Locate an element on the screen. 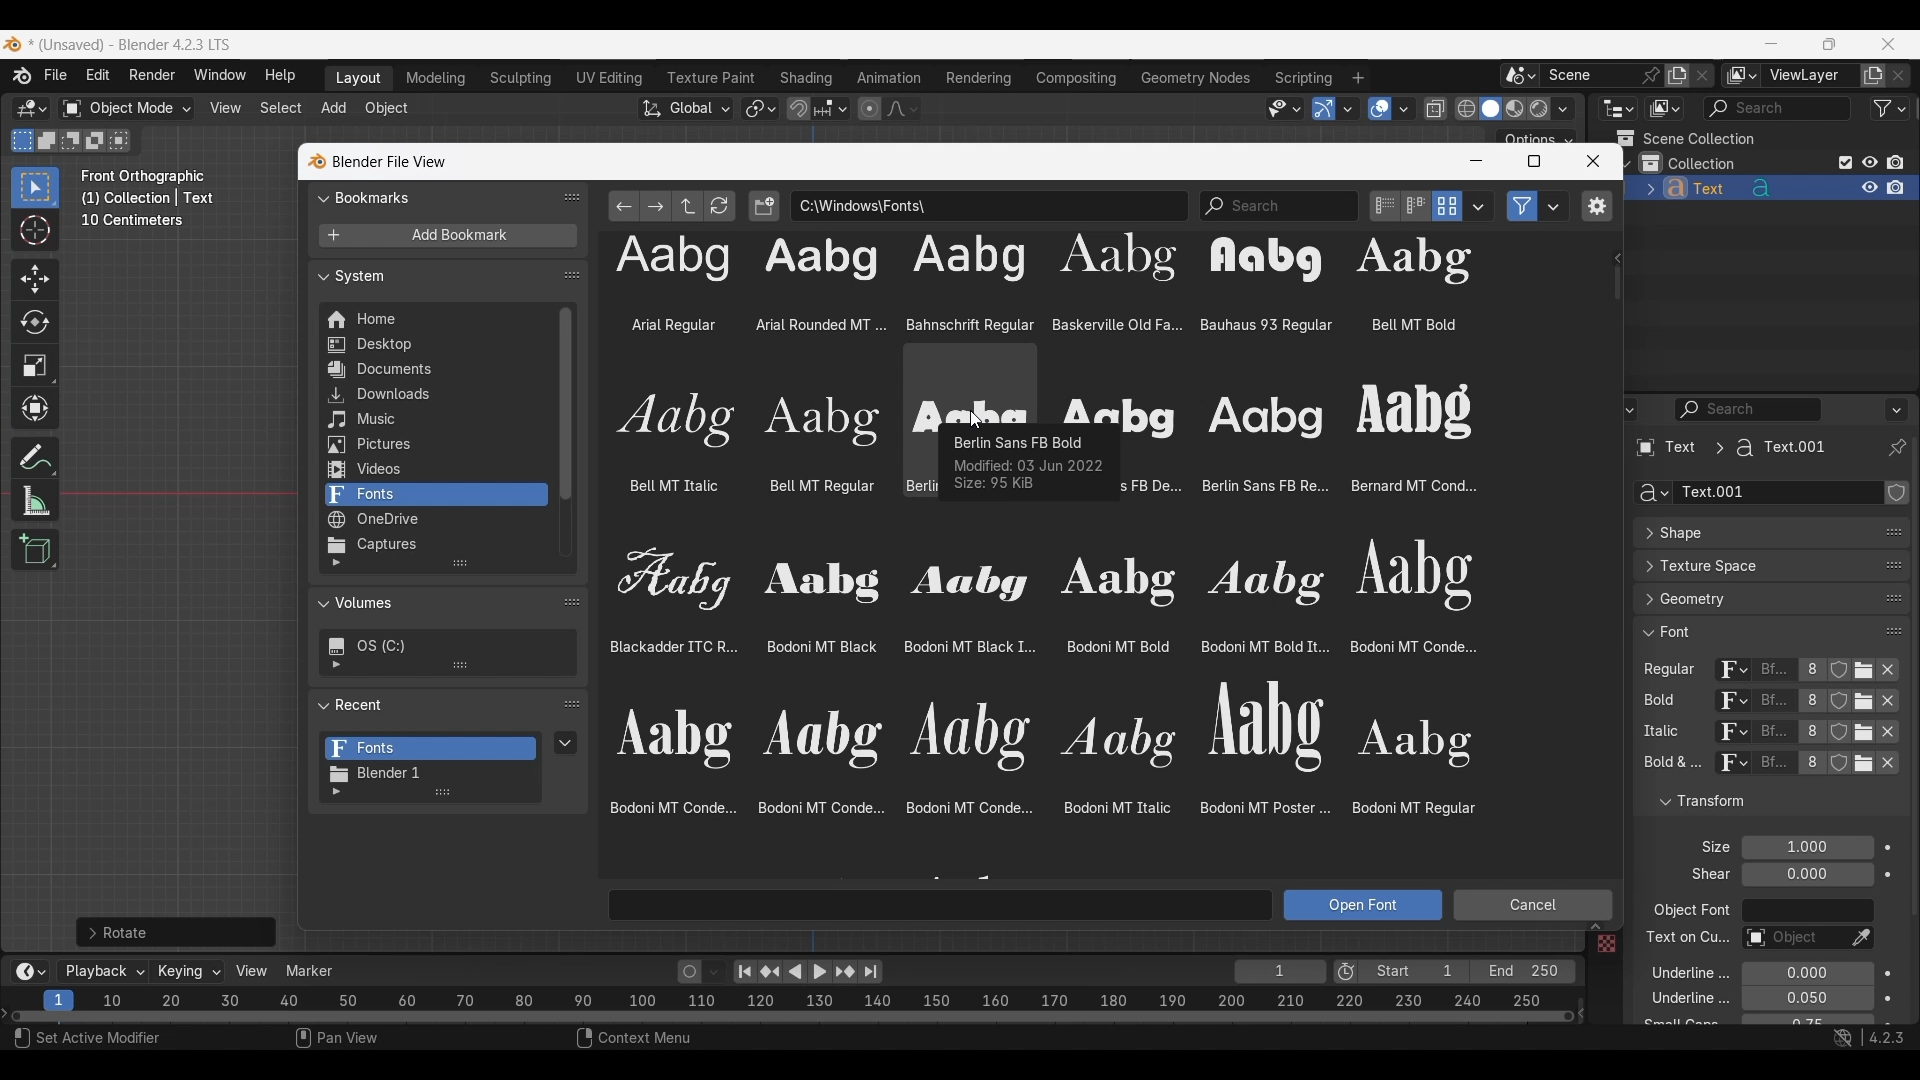 The height and width of the screenshot is (1080, 1920). Rotate is located at coordinates (35, 322).